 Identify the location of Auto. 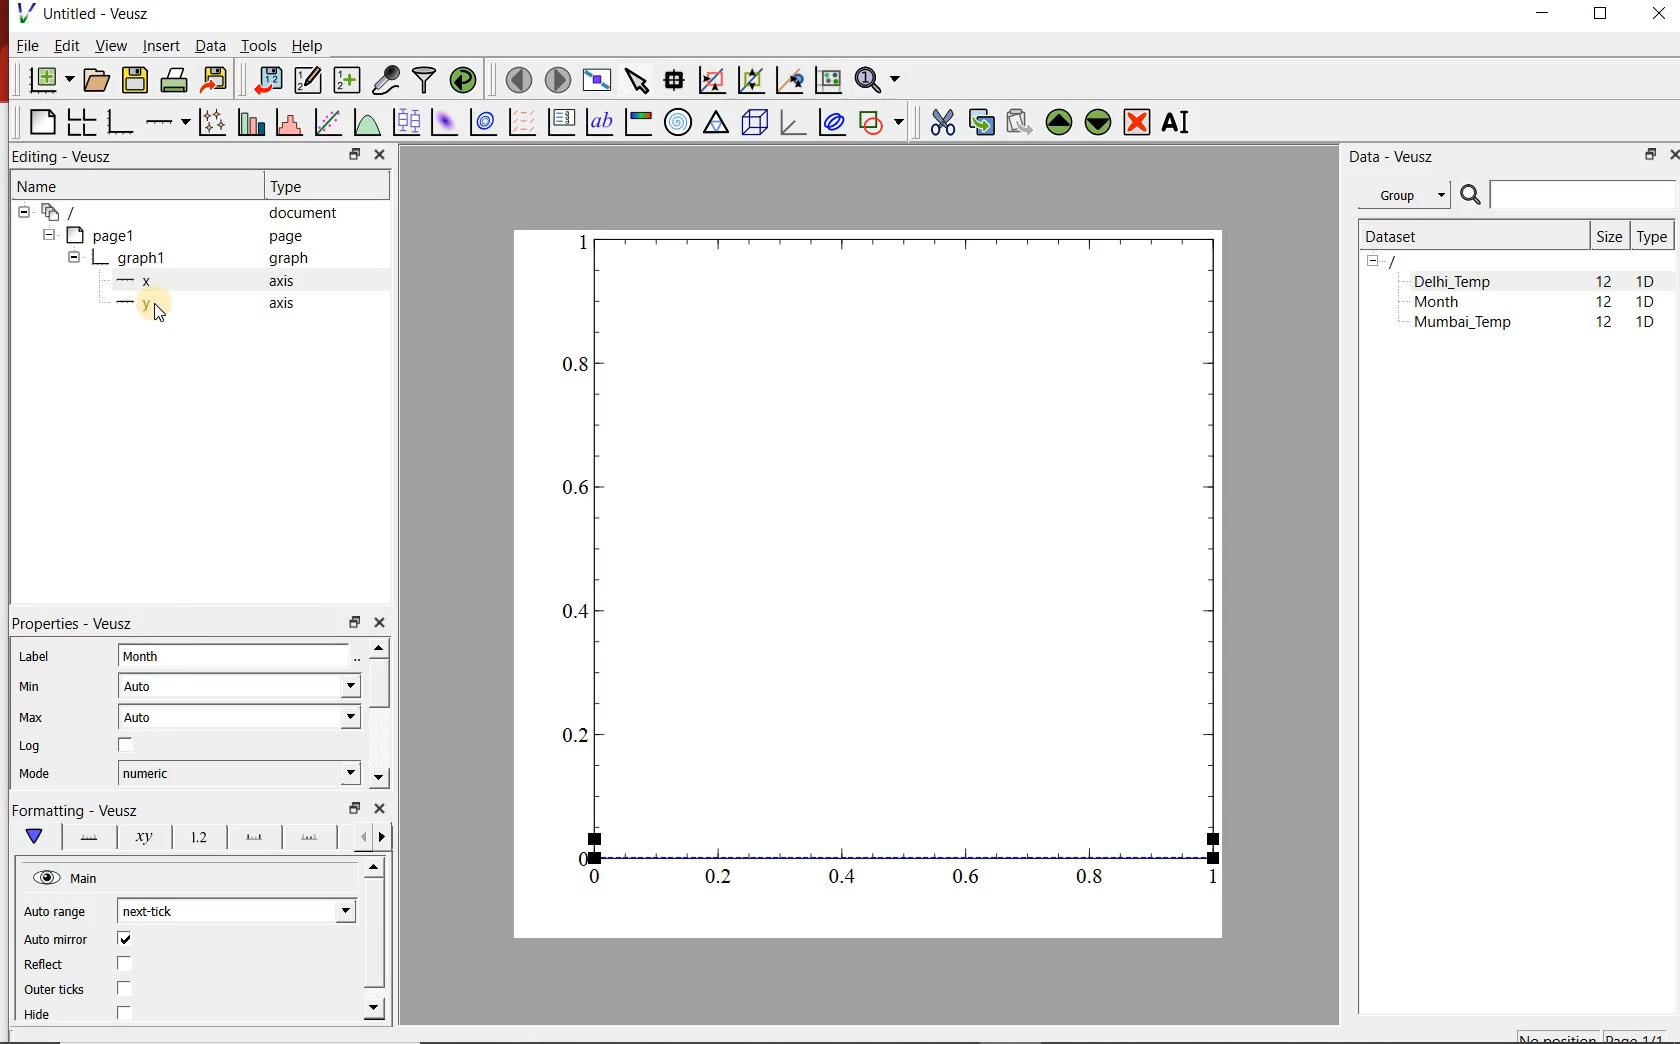
(239, 717).